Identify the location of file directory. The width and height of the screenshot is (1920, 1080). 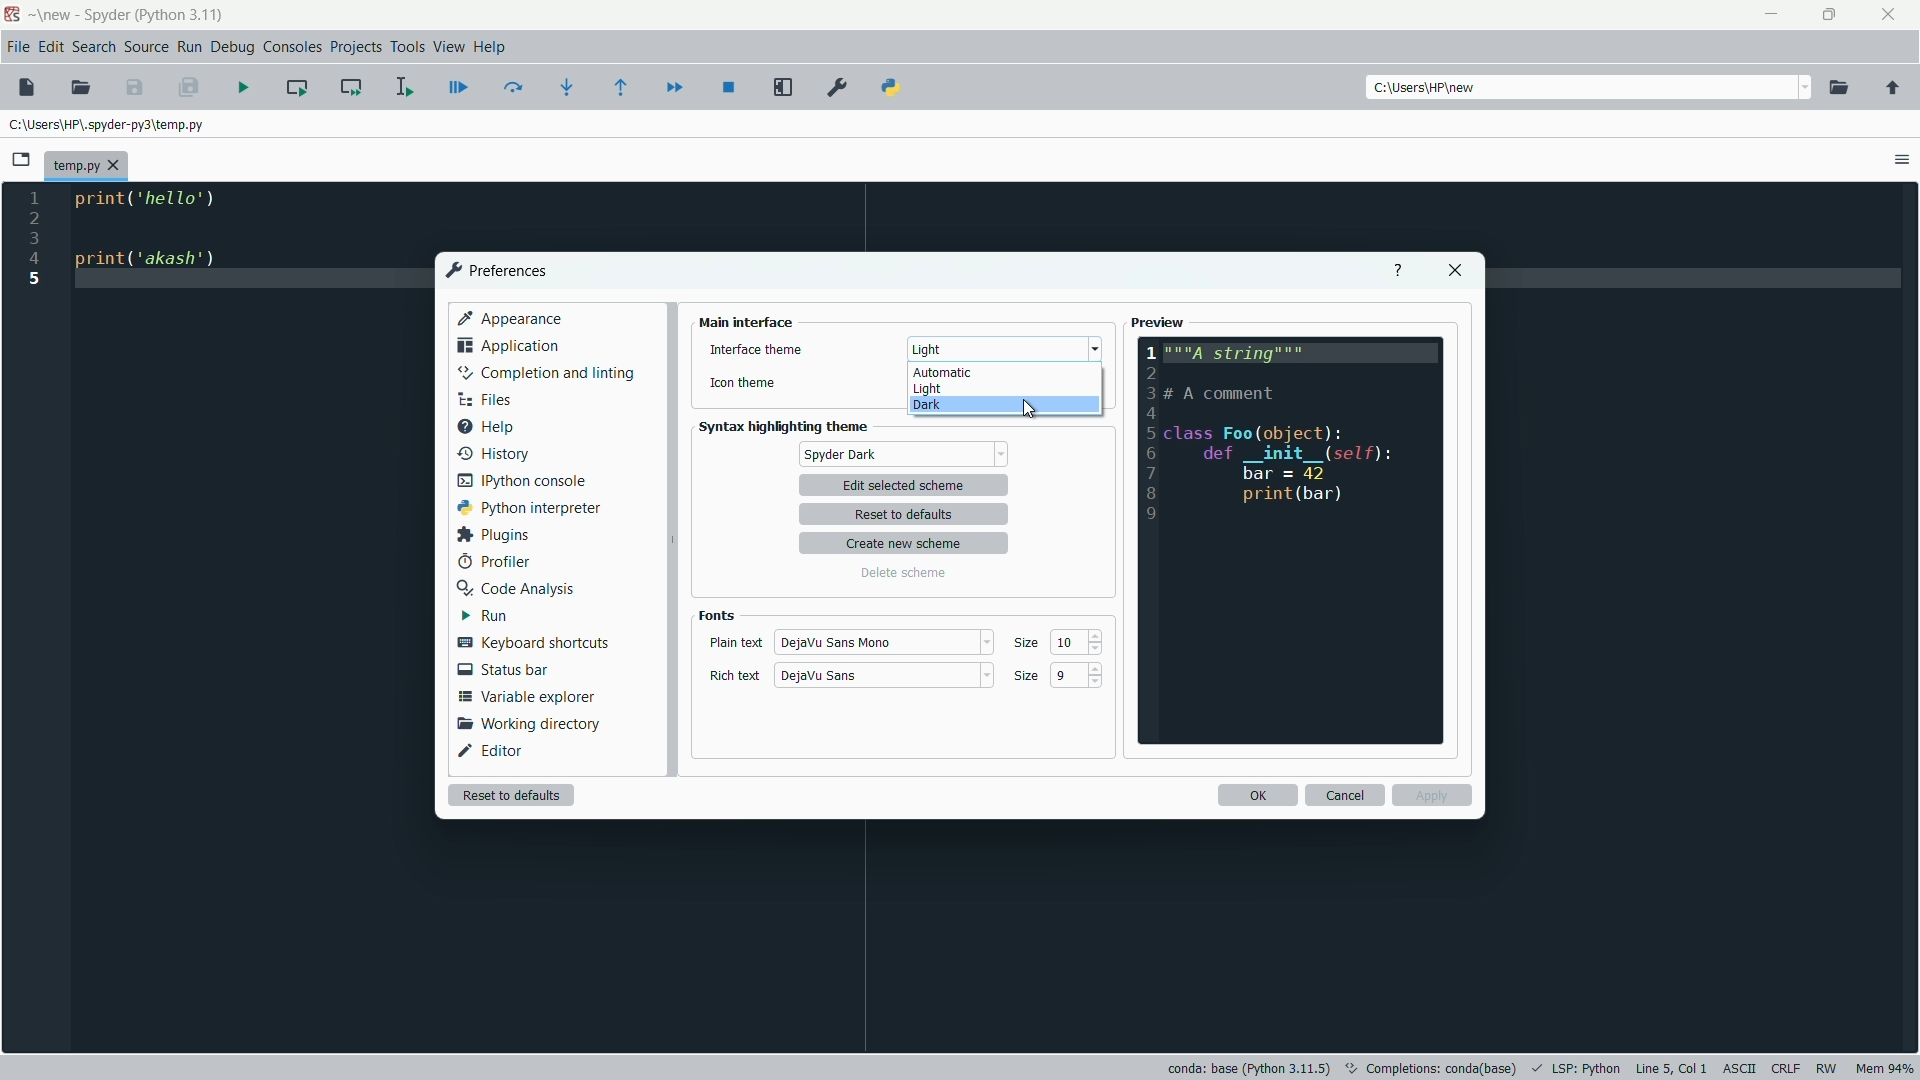
(110, 123).